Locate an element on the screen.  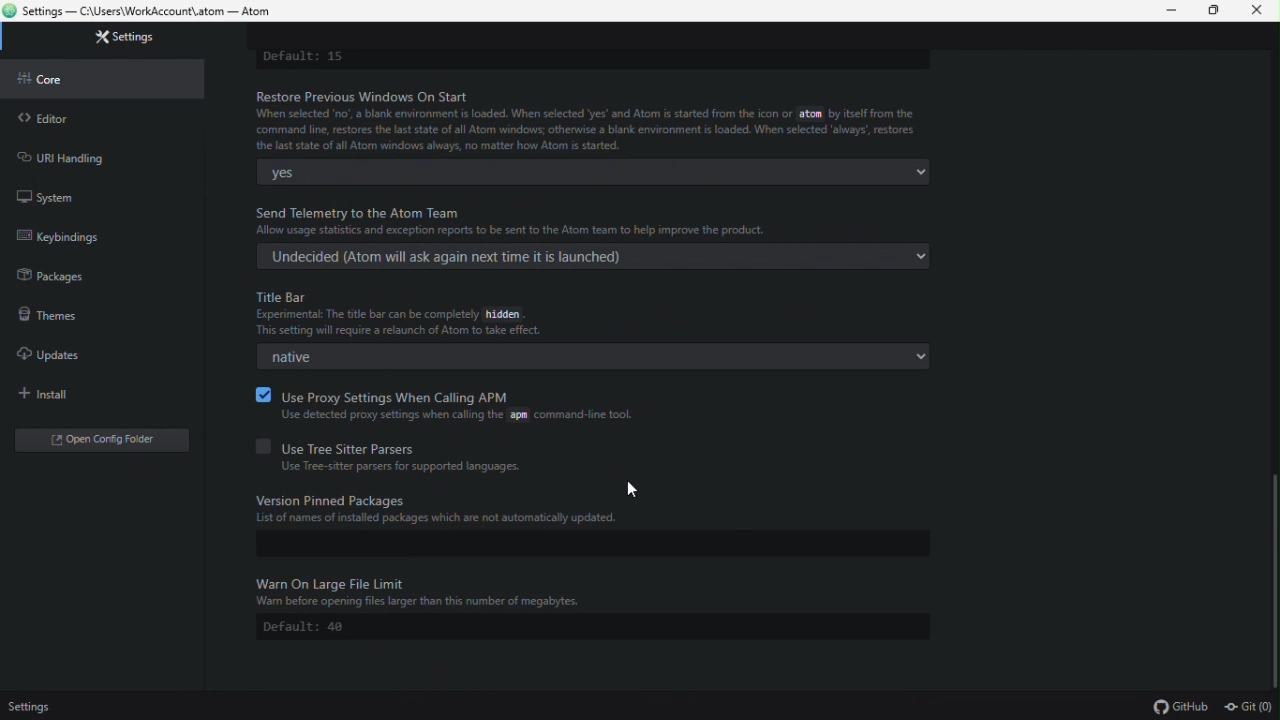
 is located at coordinates (637, 489).